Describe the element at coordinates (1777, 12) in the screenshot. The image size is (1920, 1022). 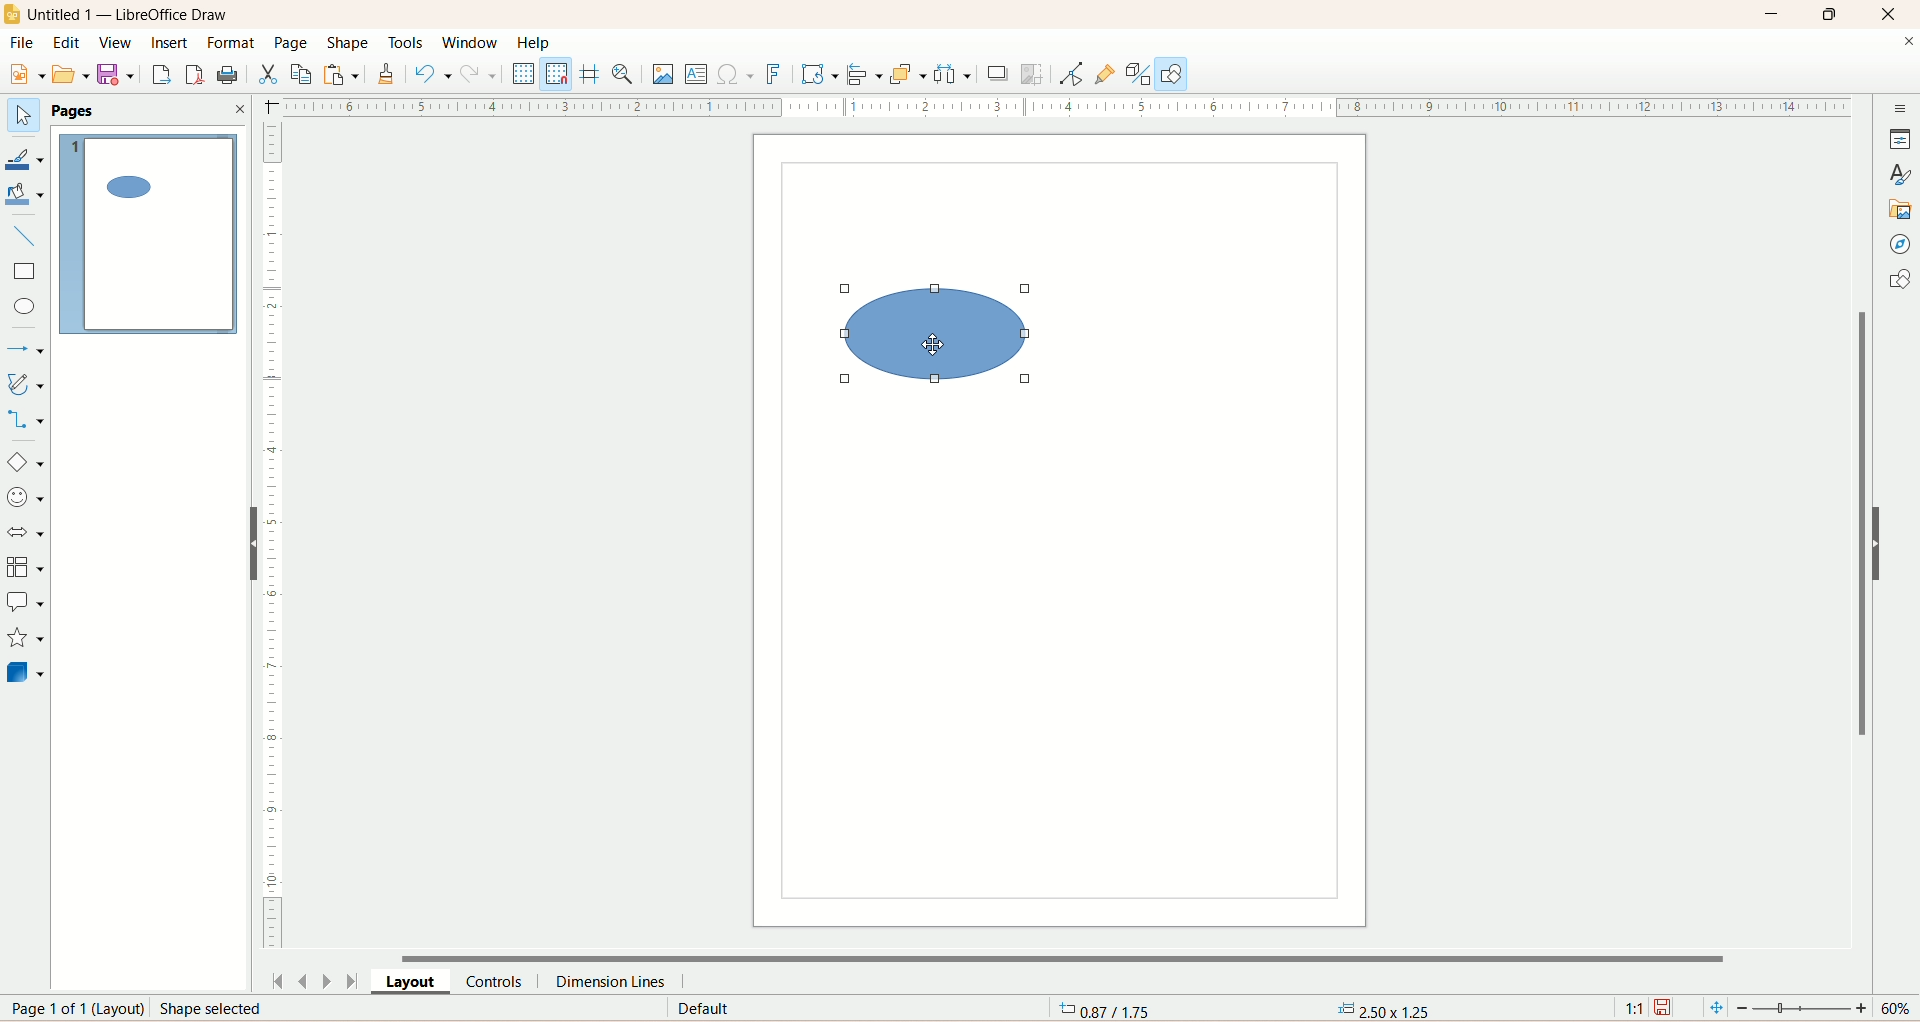
I see `minimize` at that location.